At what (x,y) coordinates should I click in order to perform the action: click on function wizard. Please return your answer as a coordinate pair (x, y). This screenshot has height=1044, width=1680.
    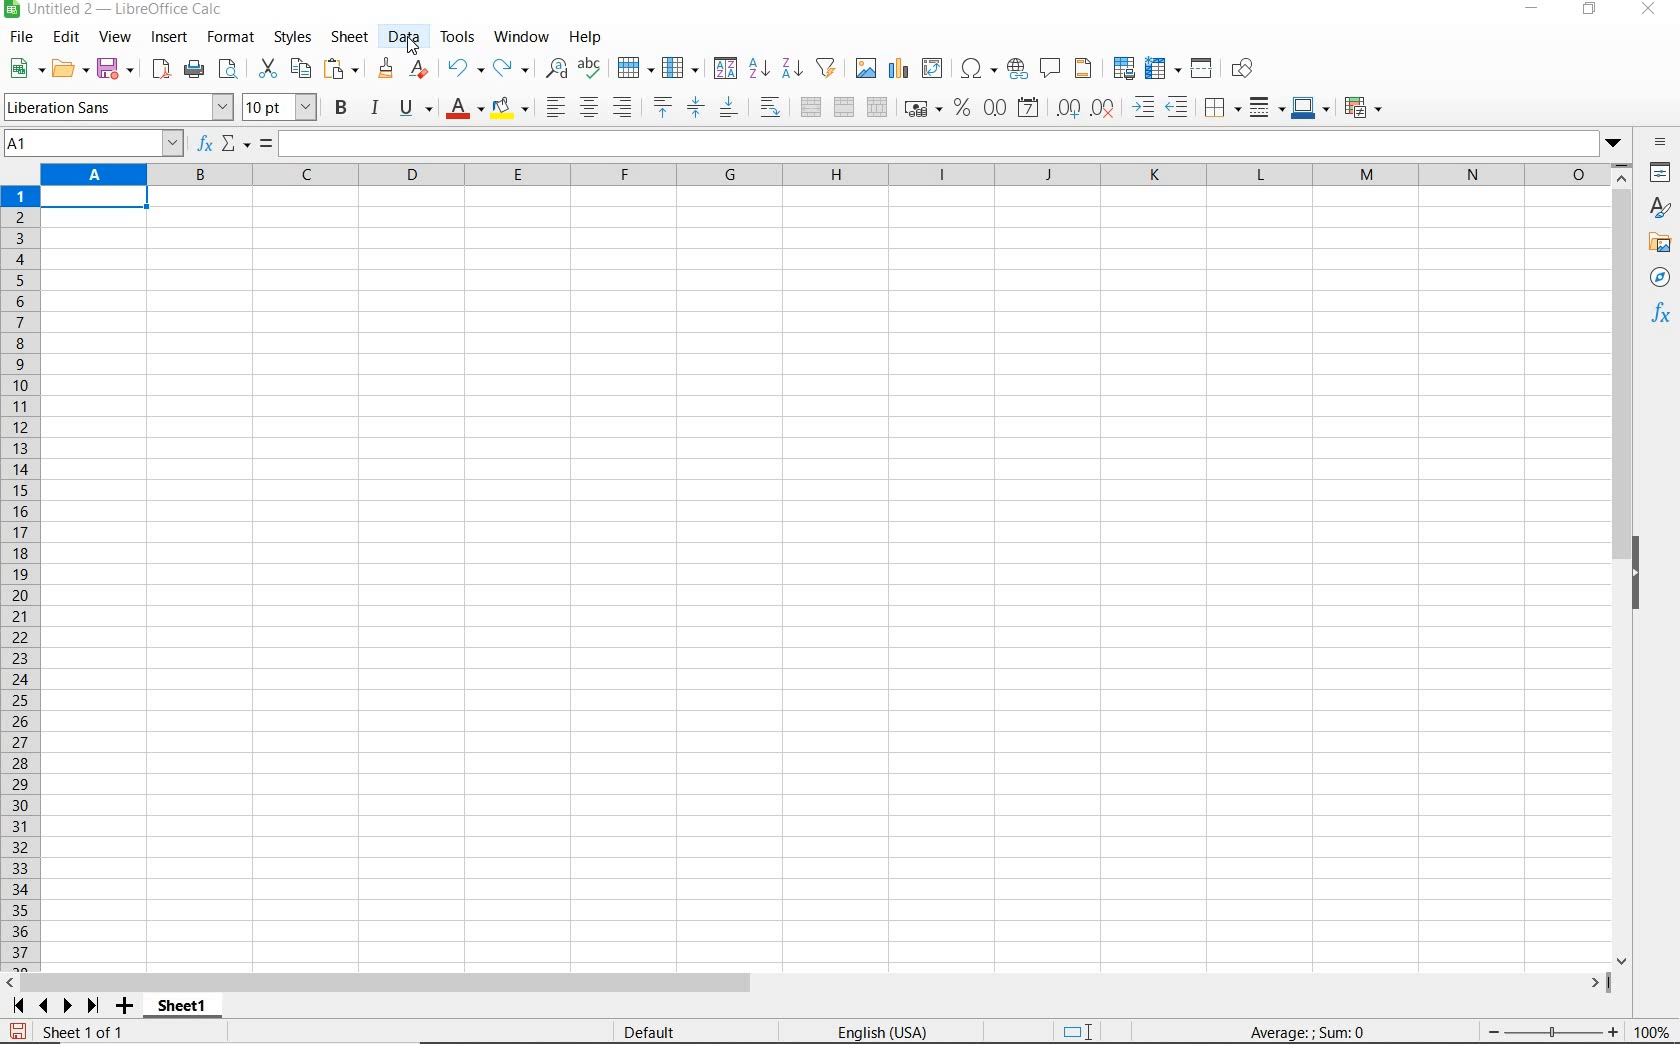
    Looking at the image, I should click on (202, 144).